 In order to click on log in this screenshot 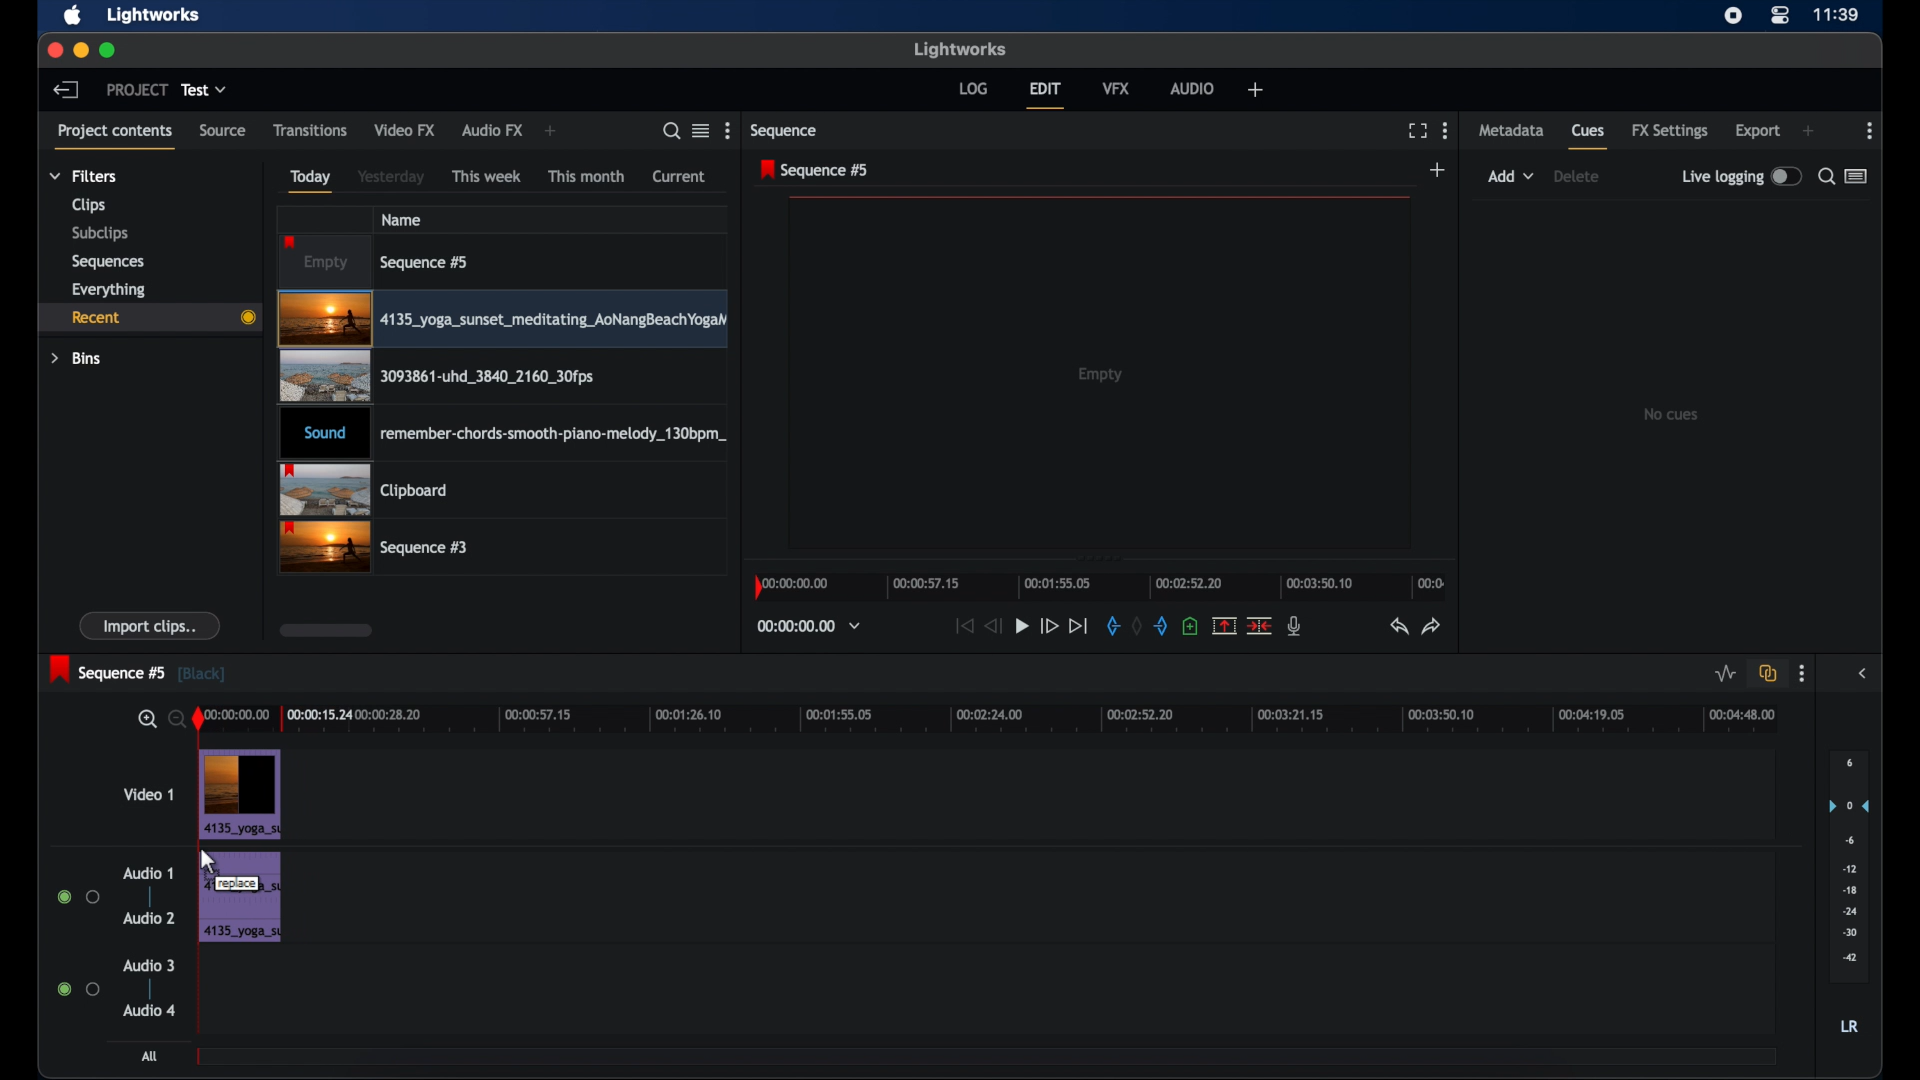, I will do `click(974, 89)`.